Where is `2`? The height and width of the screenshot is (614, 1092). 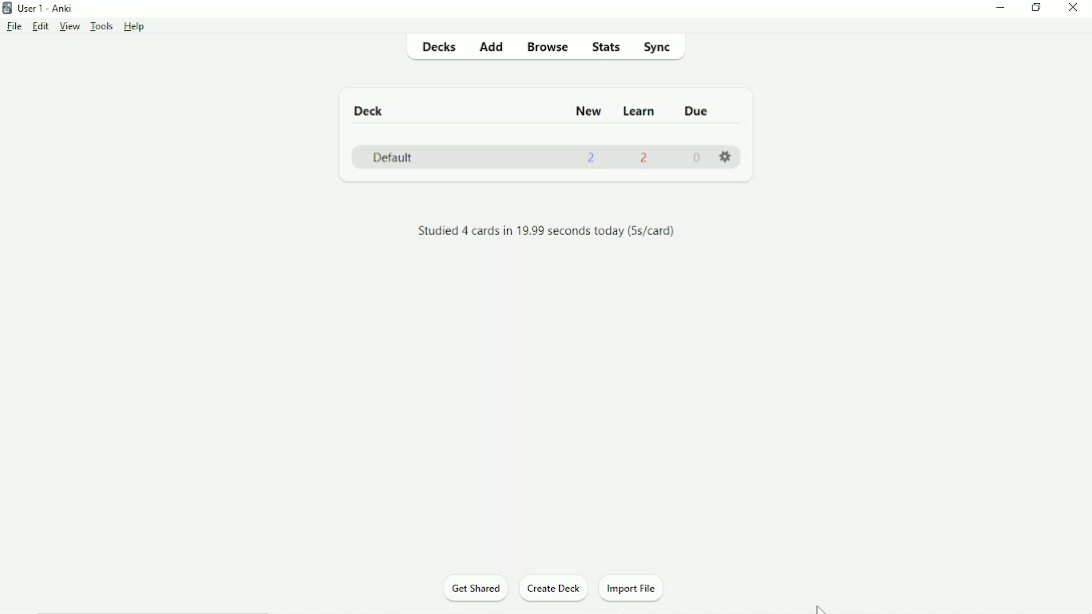 2 is located at coordinates (646, 157).